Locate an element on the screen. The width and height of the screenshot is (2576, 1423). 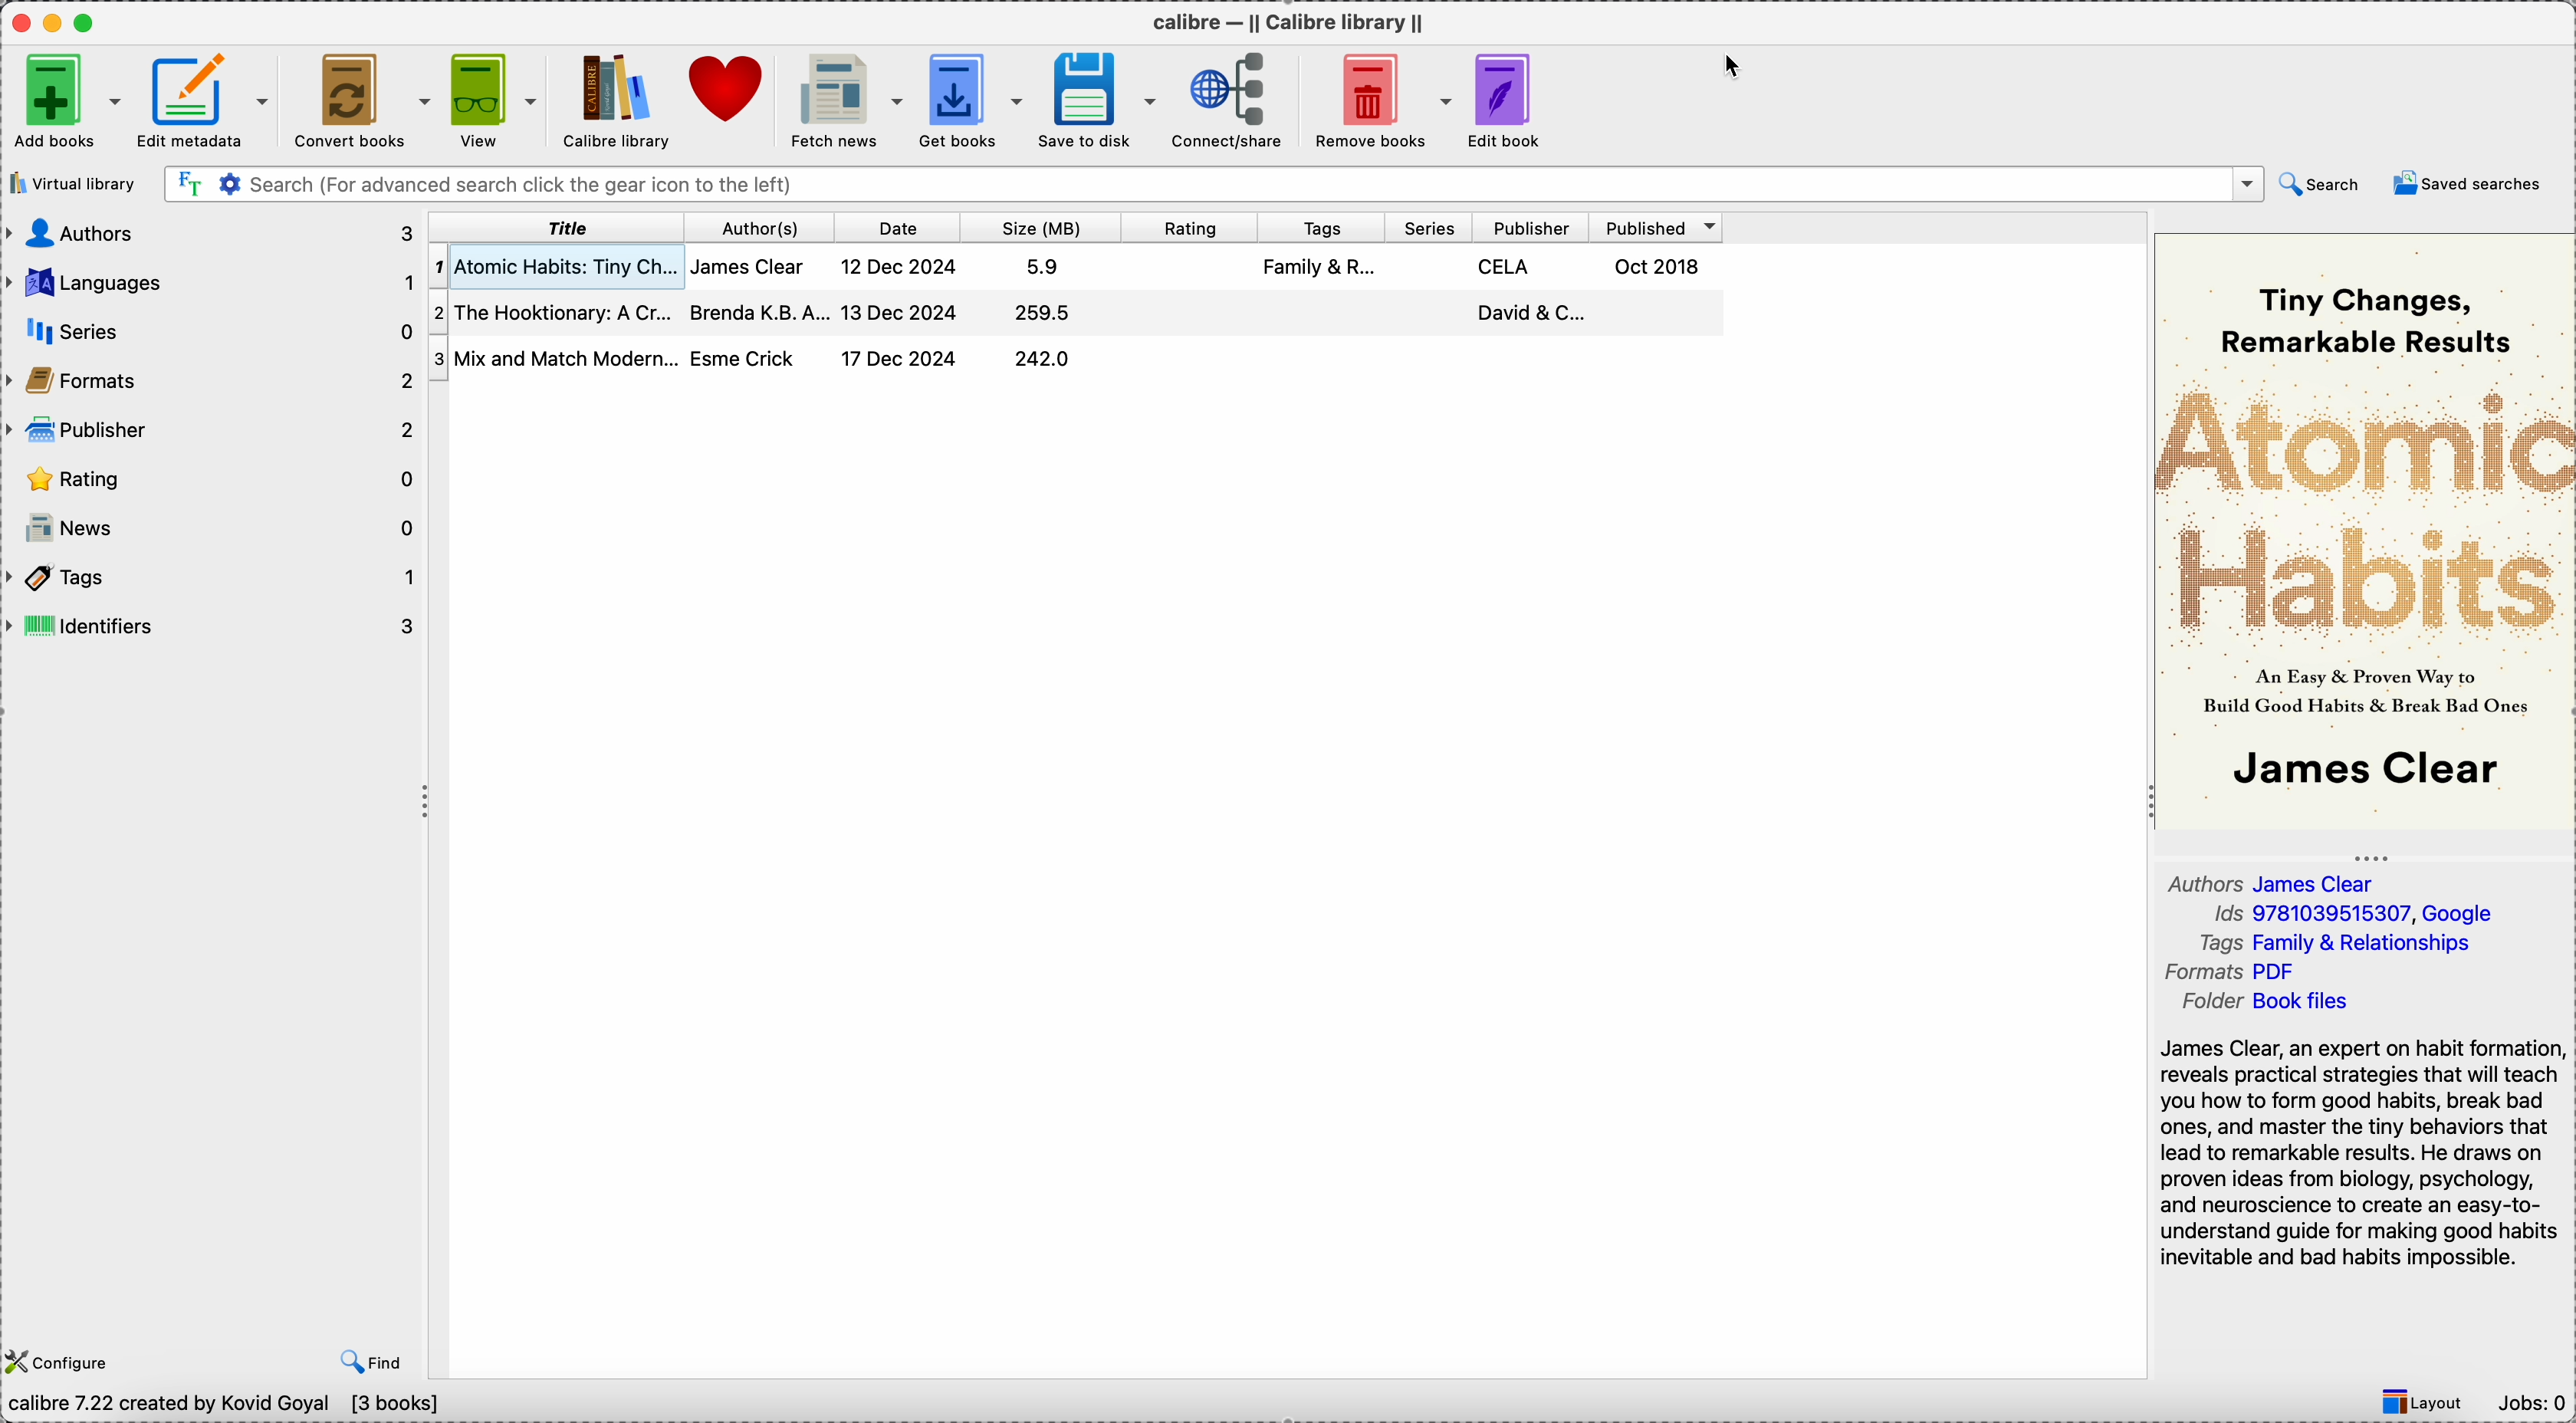
CELA is located at coordinates (1506, 267).